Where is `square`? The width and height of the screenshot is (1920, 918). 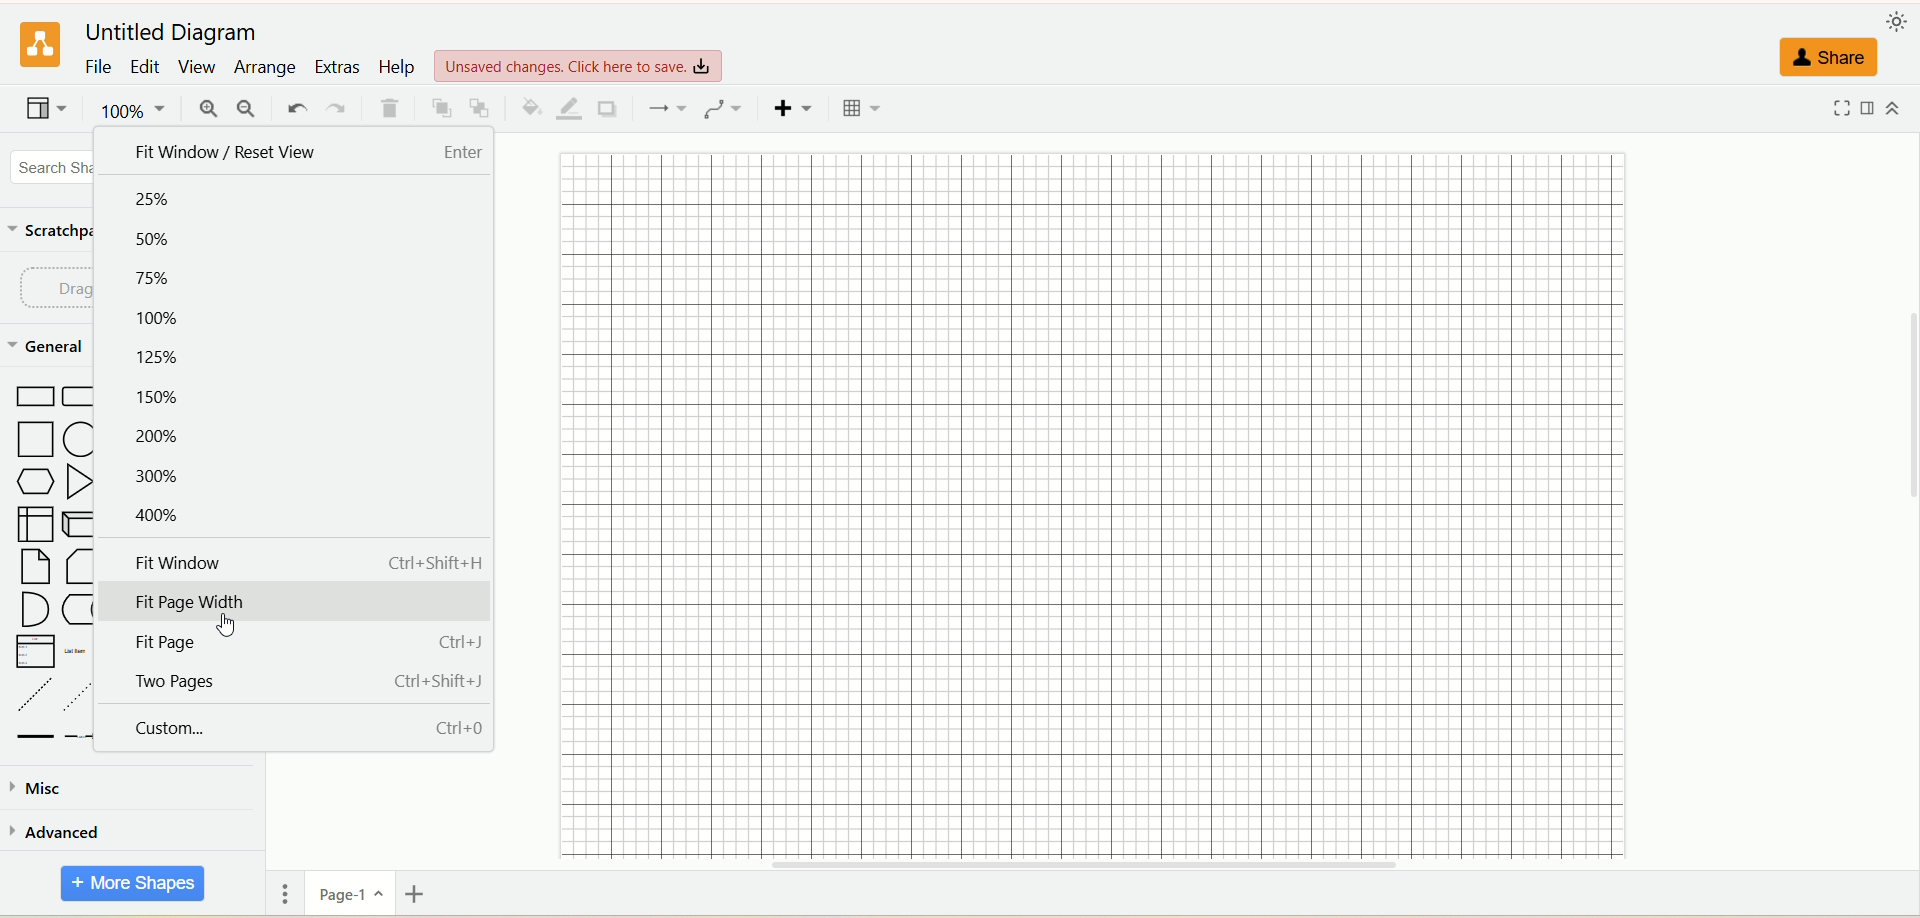
square is located at coordinates (39, 439).